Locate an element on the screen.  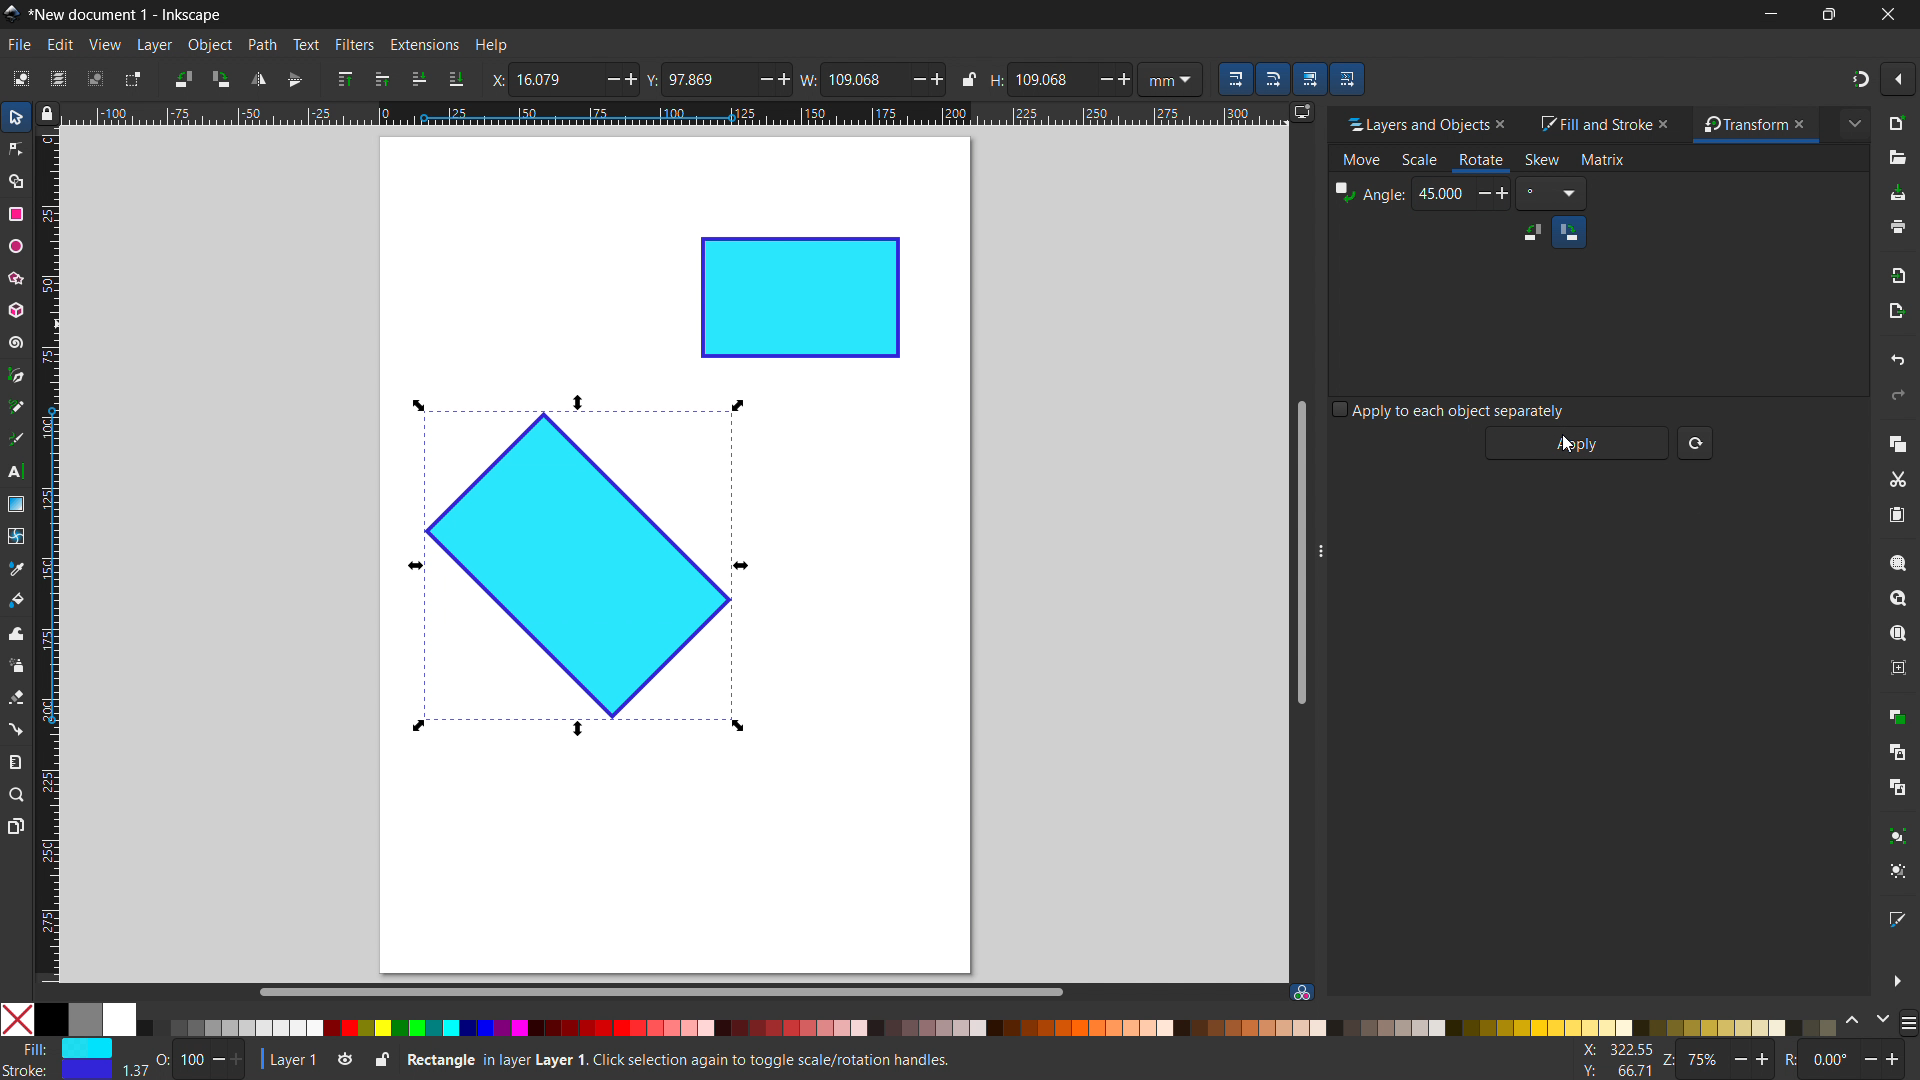
unlink clone is located at coordinates (1897, 787).